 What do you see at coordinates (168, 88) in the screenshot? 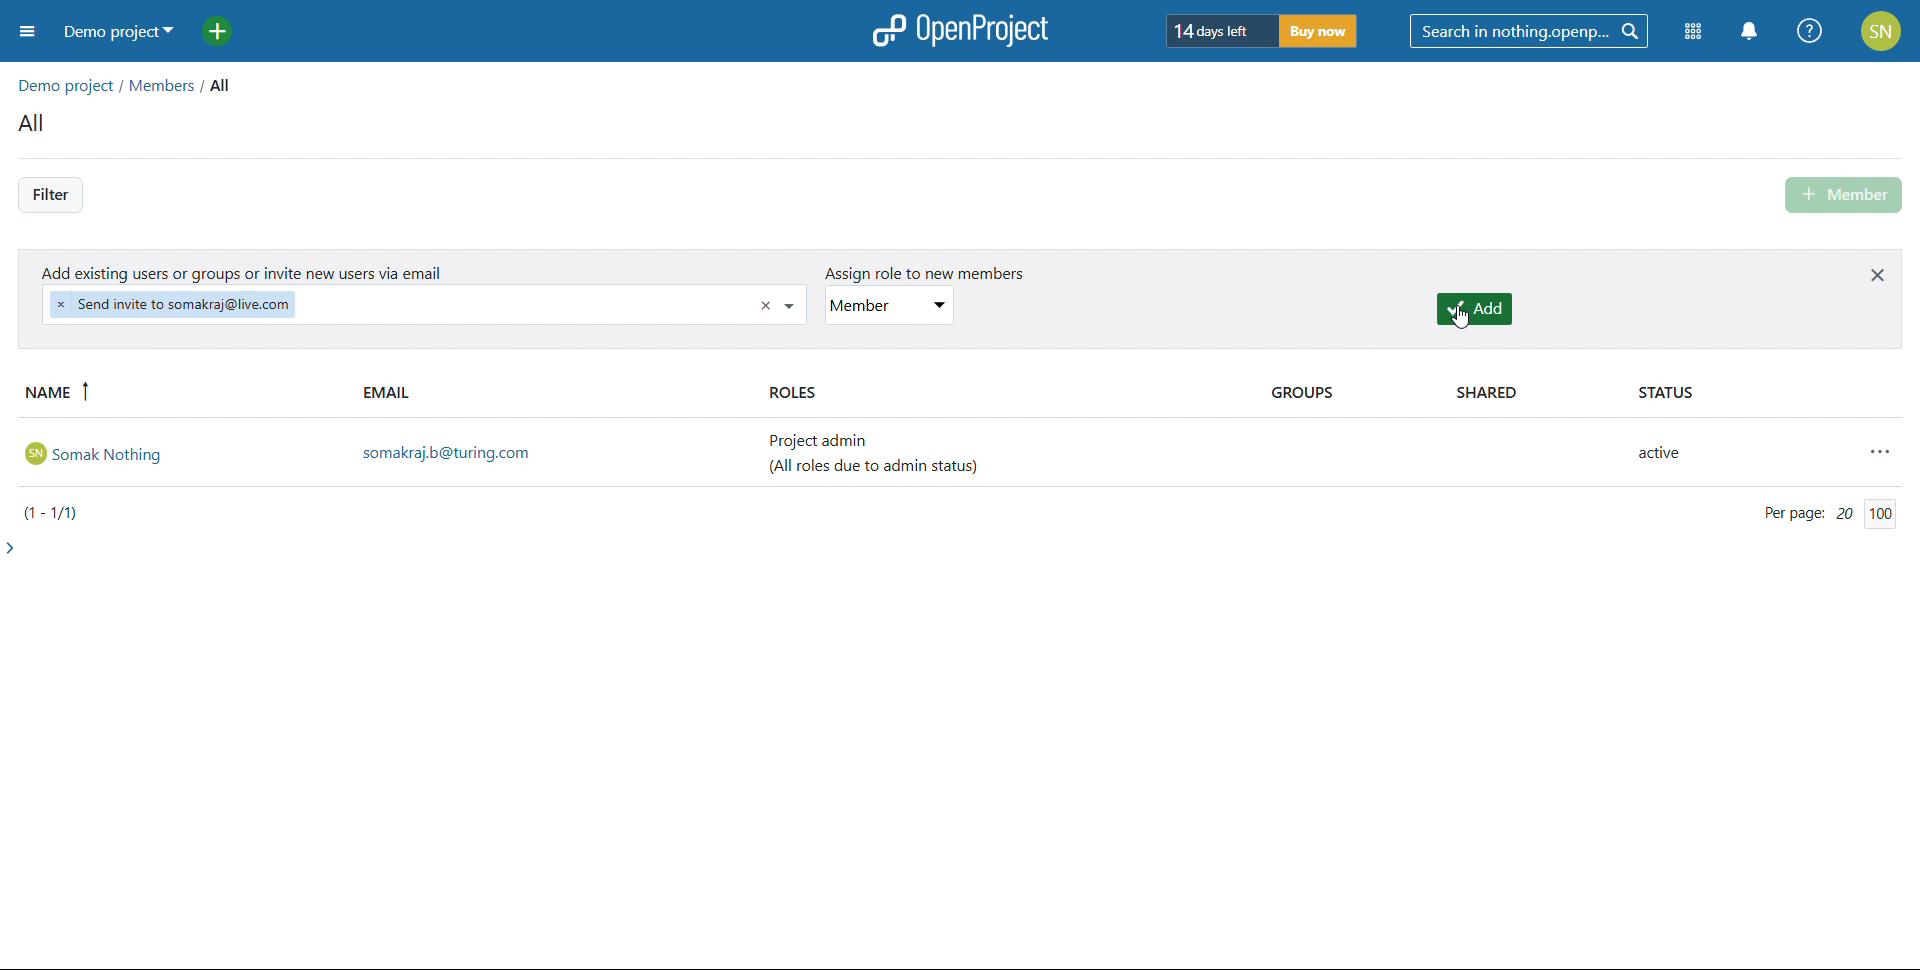
I see `members/` at bounding box center [168, 88].